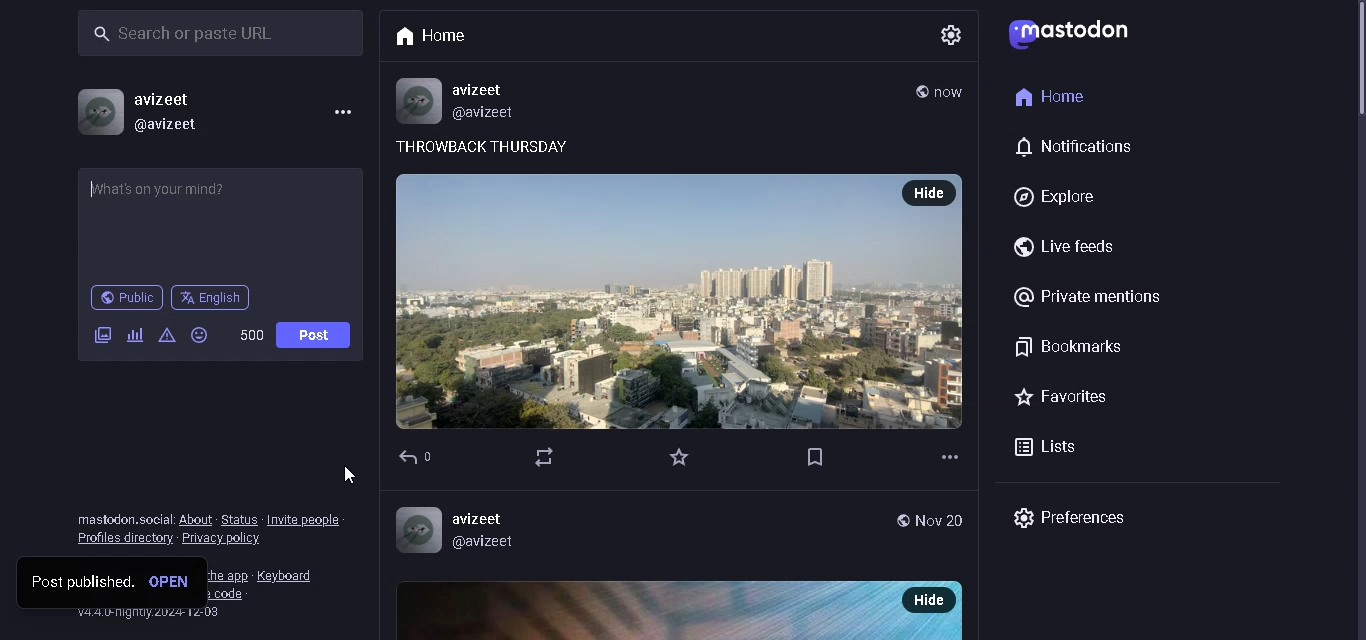  Describe the element at coordinates (893, 520) in the screenshot. I see `Globe` at that location.